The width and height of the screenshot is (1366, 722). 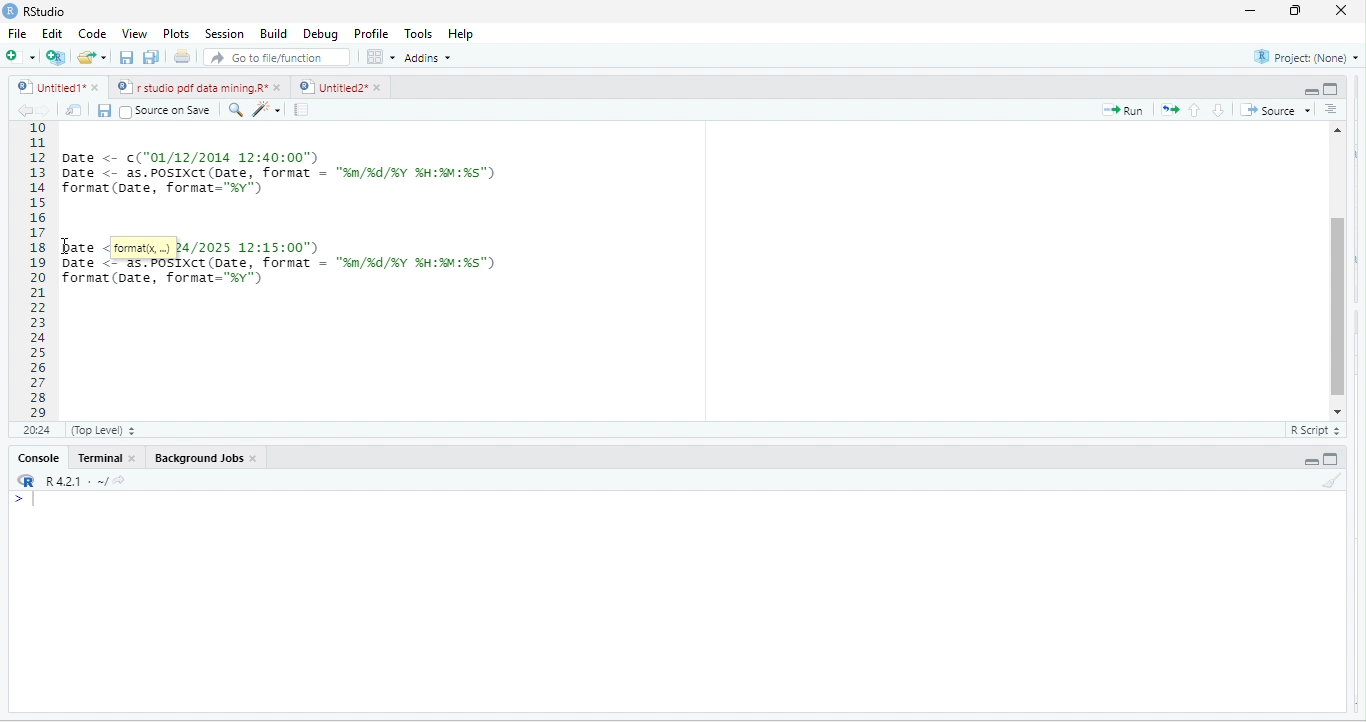 I want to click on close, so click(x=257, y=461).